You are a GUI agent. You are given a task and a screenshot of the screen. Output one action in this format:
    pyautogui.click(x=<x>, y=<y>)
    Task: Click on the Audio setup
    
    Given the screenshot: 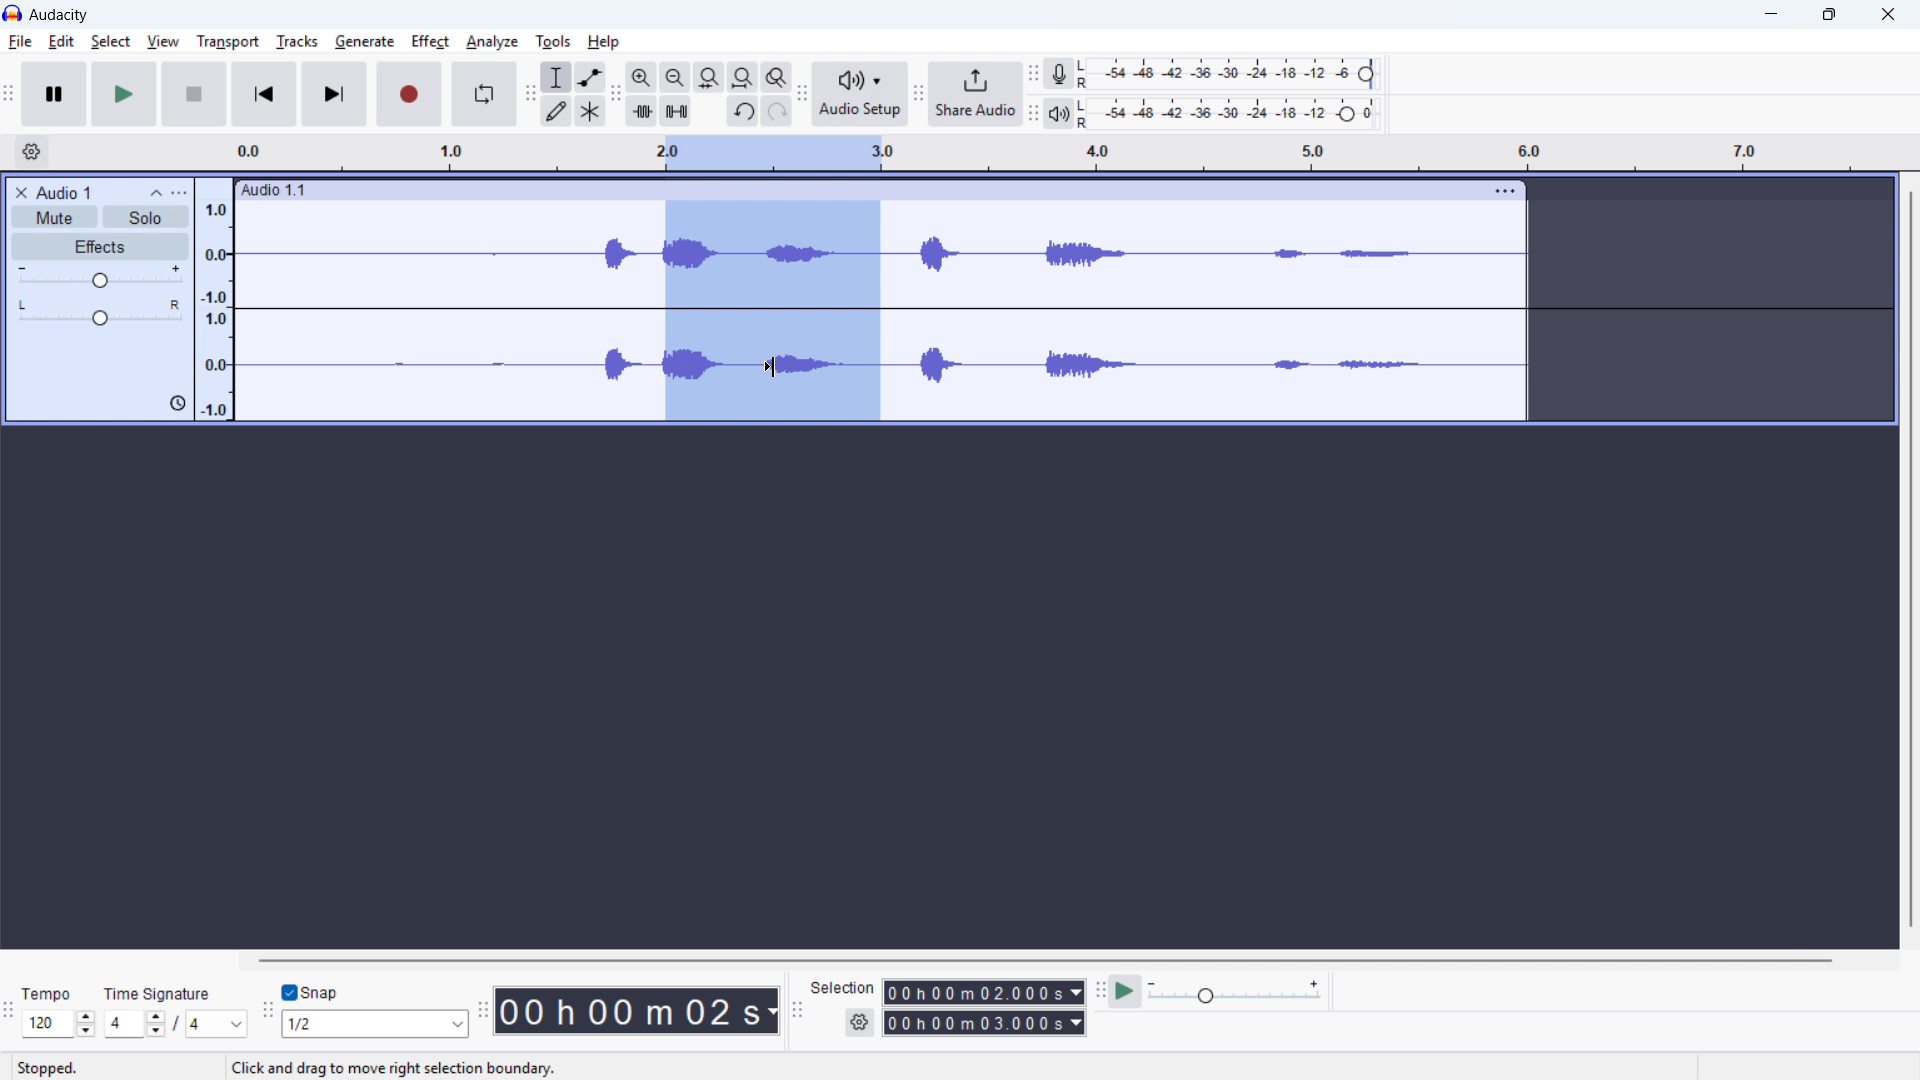 What is the action you would take?
    pyautogui.click(x=860, y=94)
    